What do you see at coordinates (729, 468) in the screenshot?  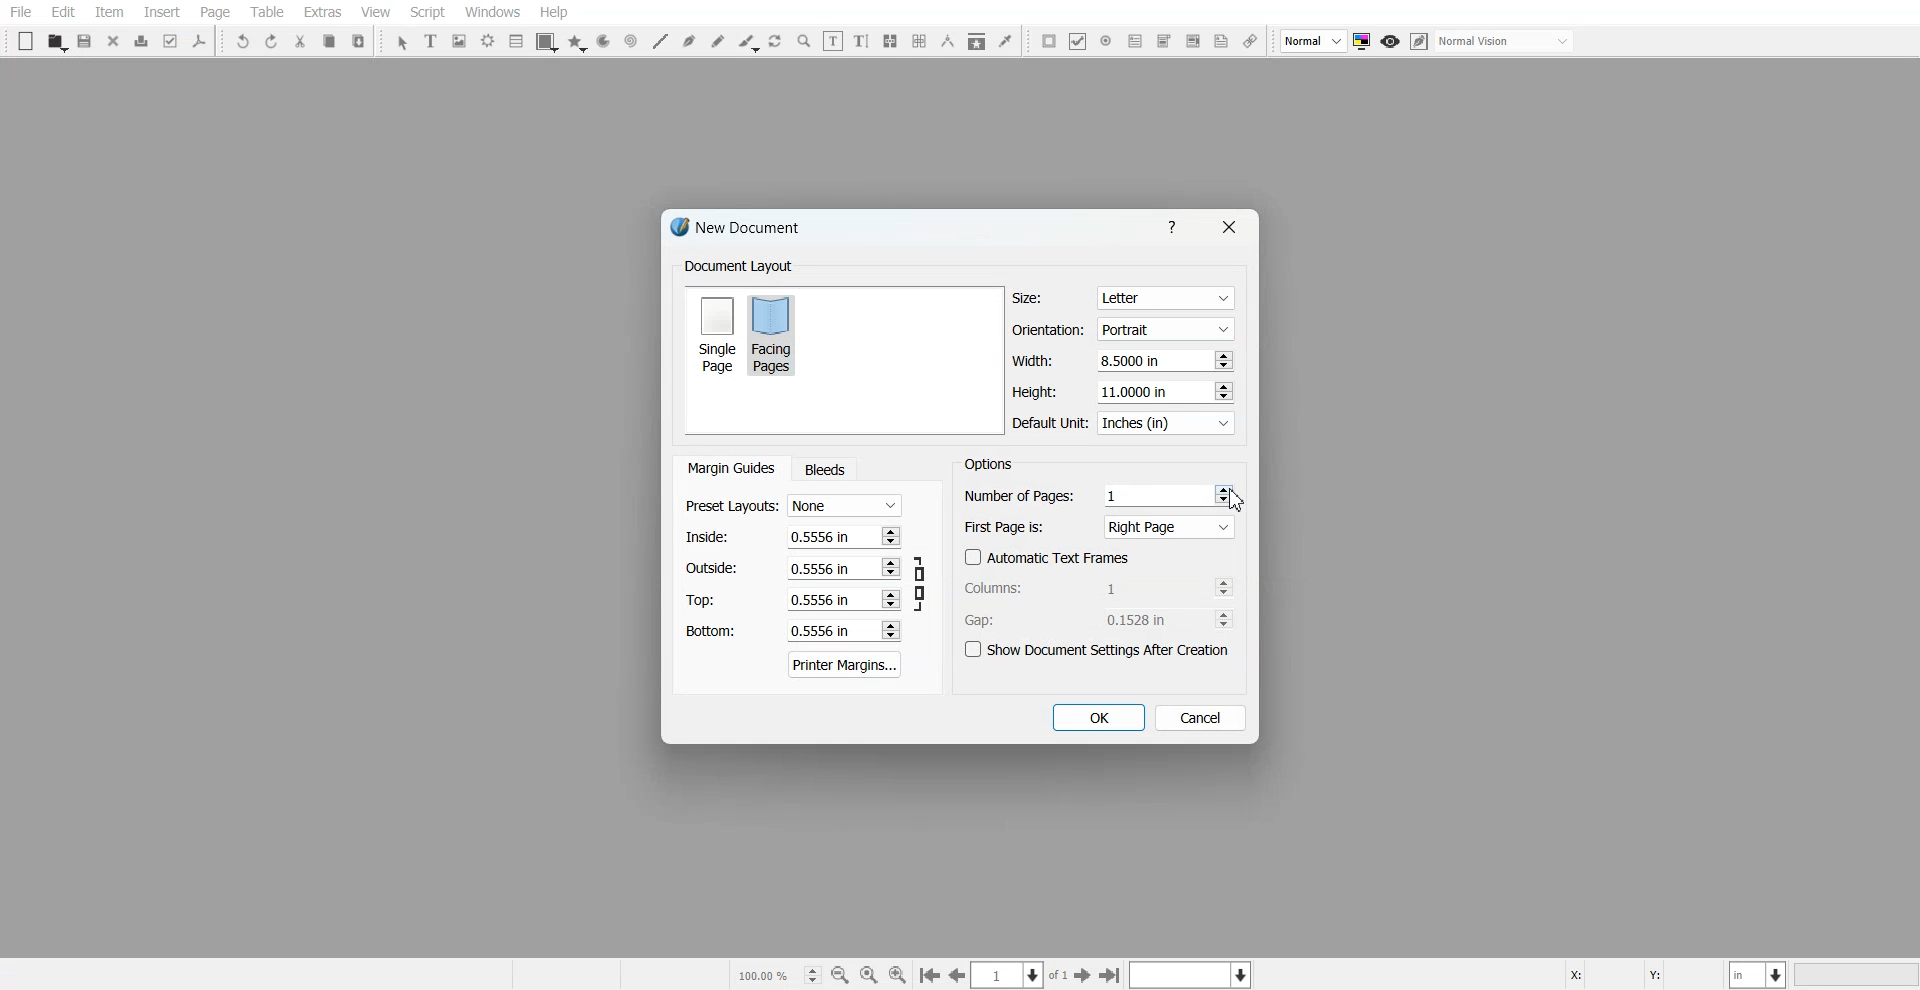 I see `Margin Guides` at bounding box center [729, 468].